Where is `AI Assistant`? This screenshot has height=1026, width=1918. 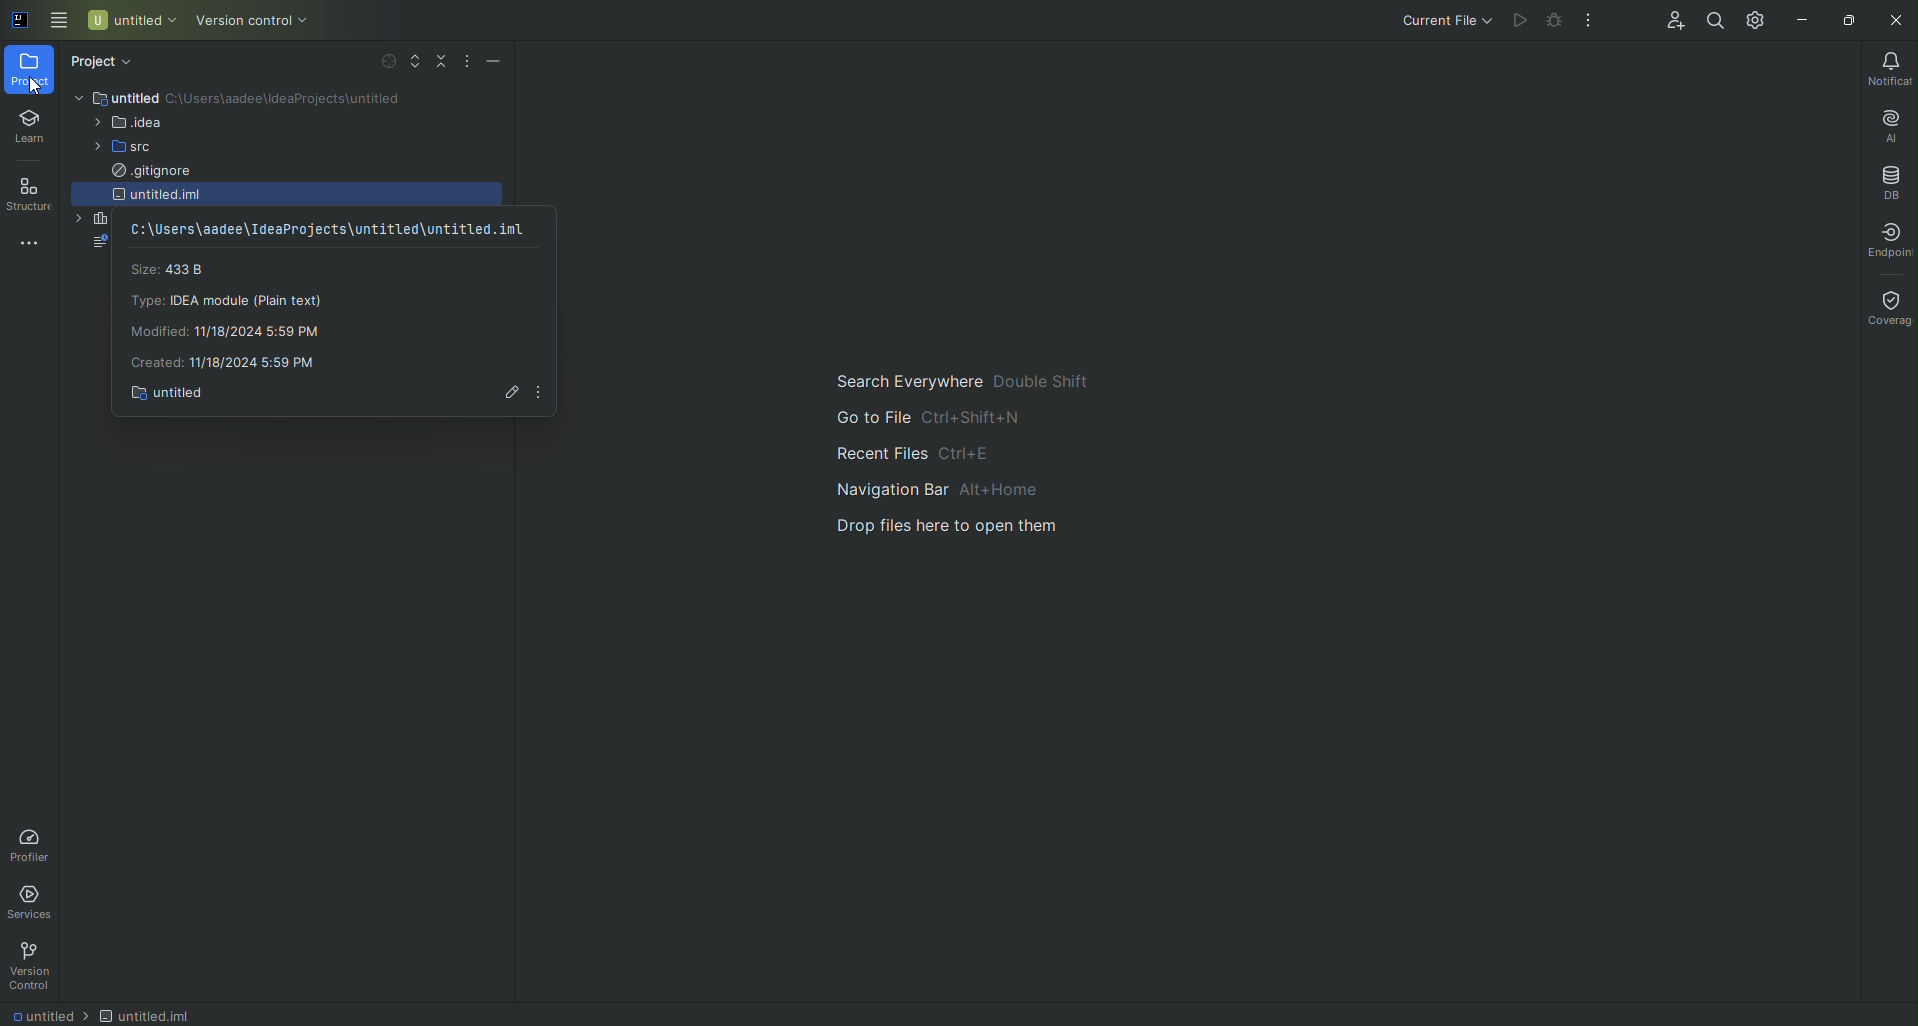
AI Assistant is located at coordinates (1888, 123).